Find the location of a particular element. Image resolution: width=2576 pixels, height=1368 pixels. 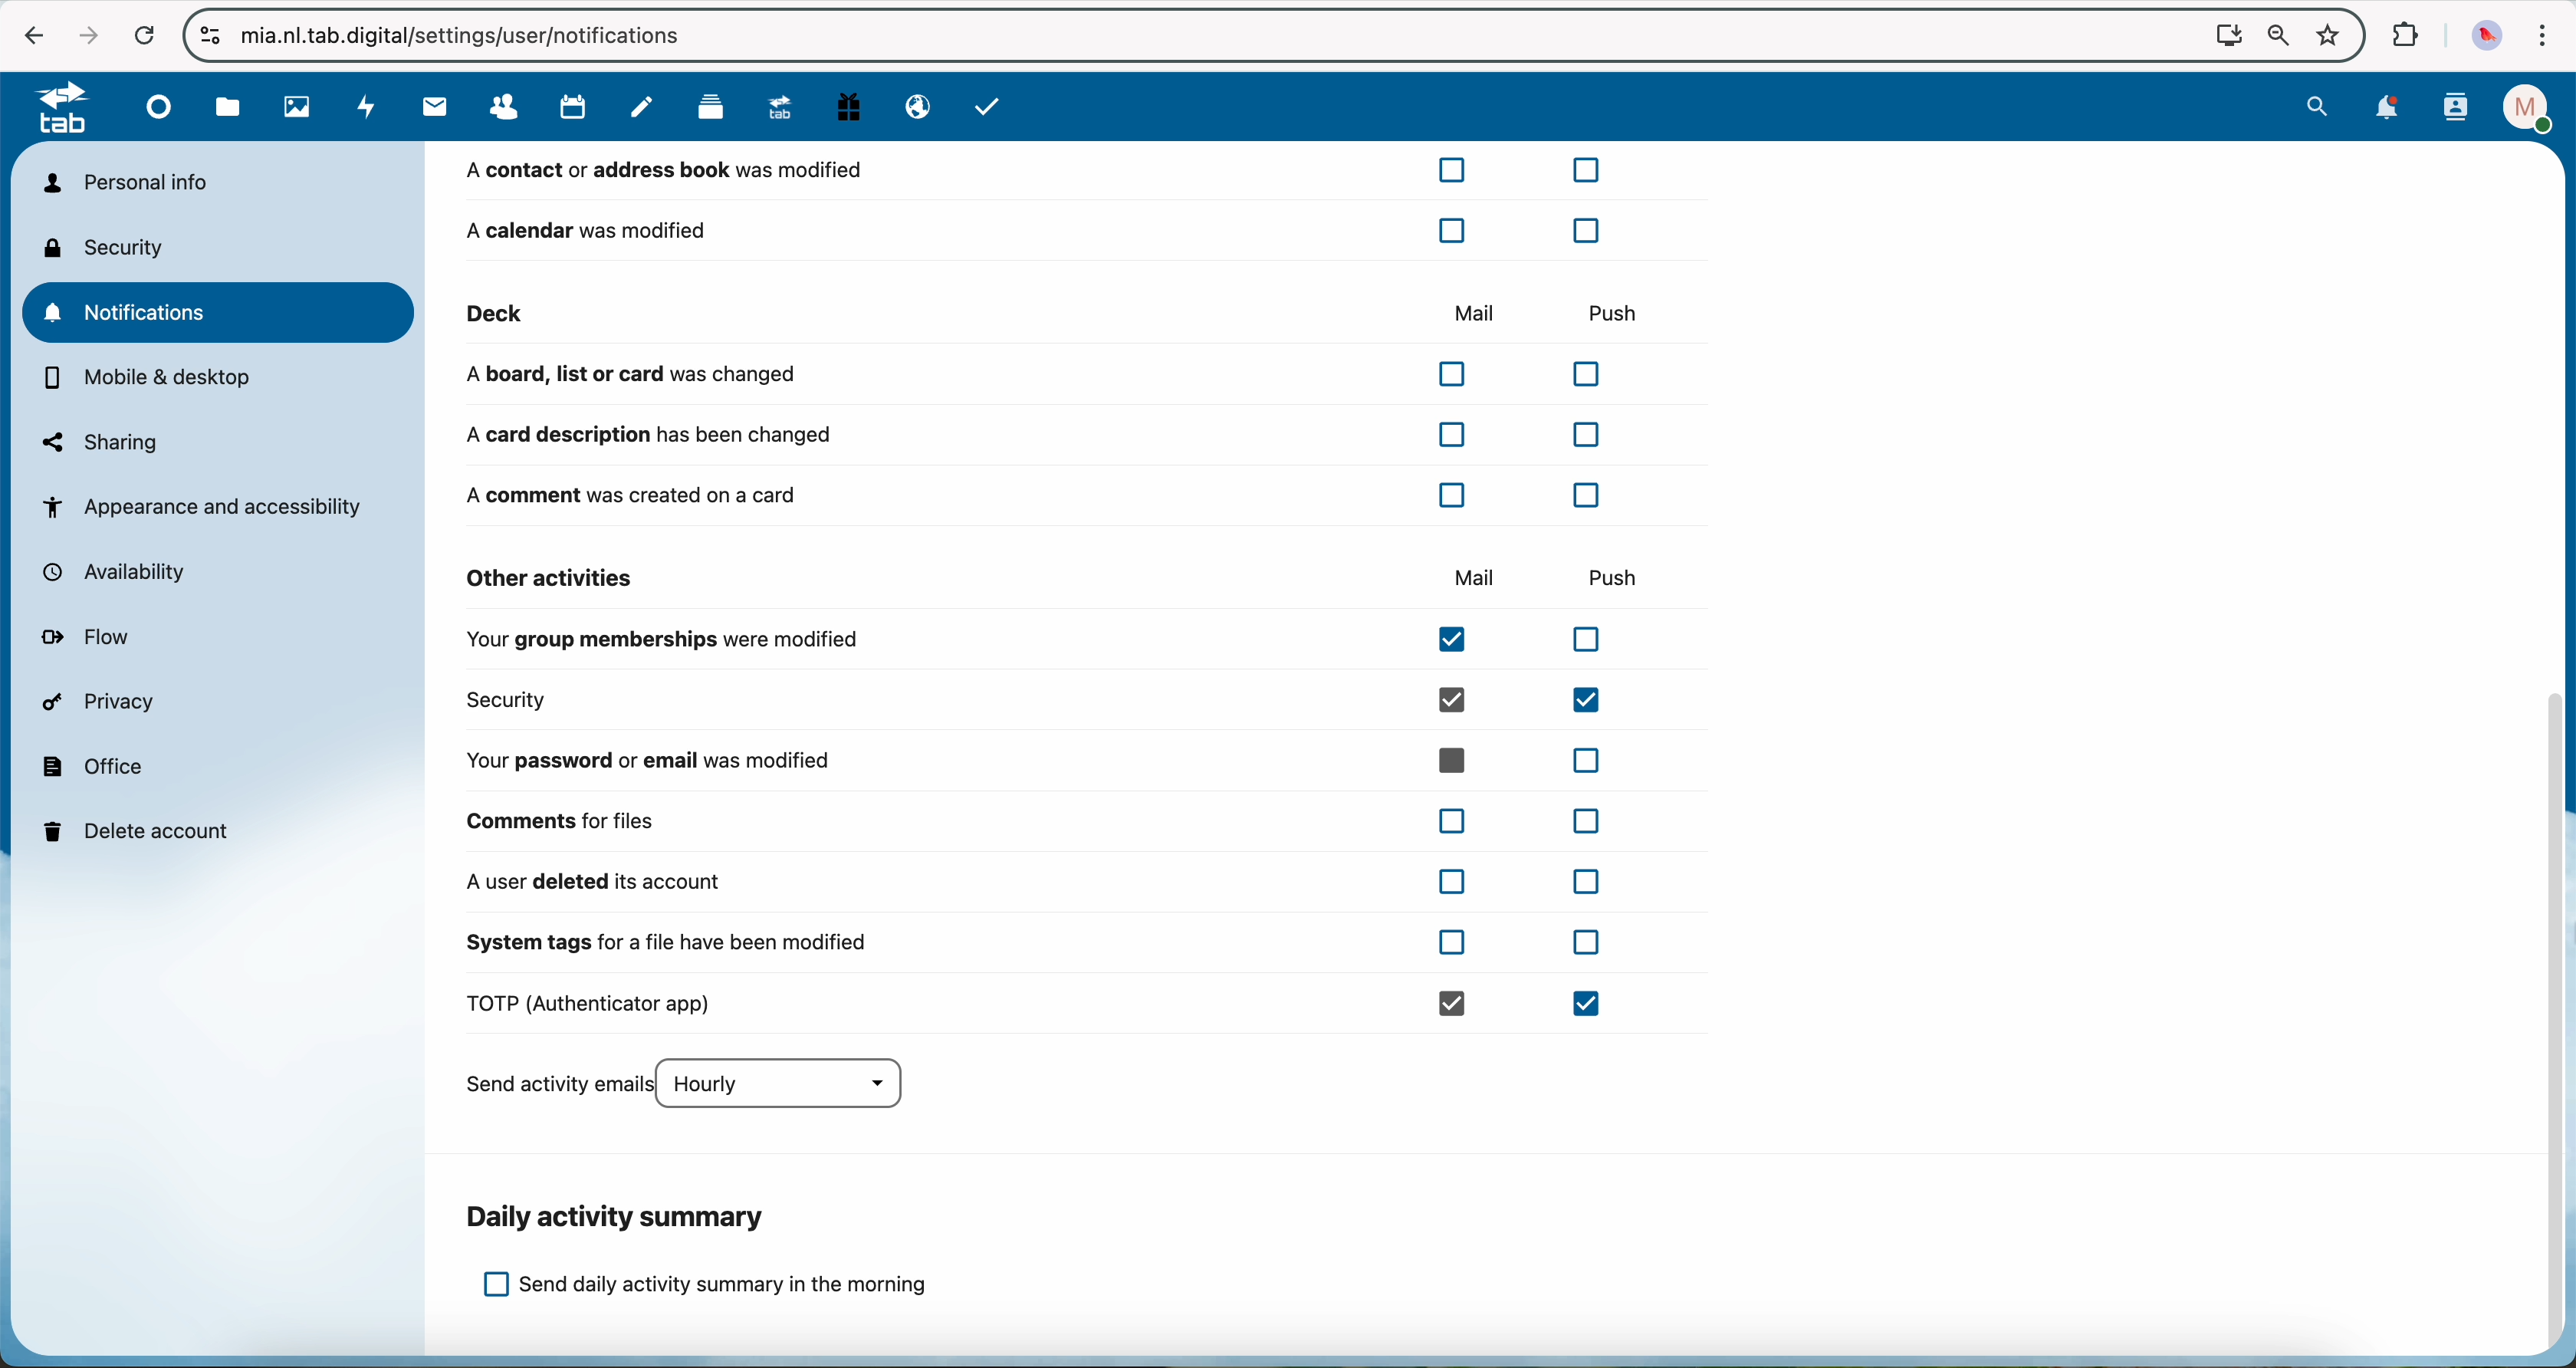

TOTP (authenticator app) is located at coordinates (1043, 1005).